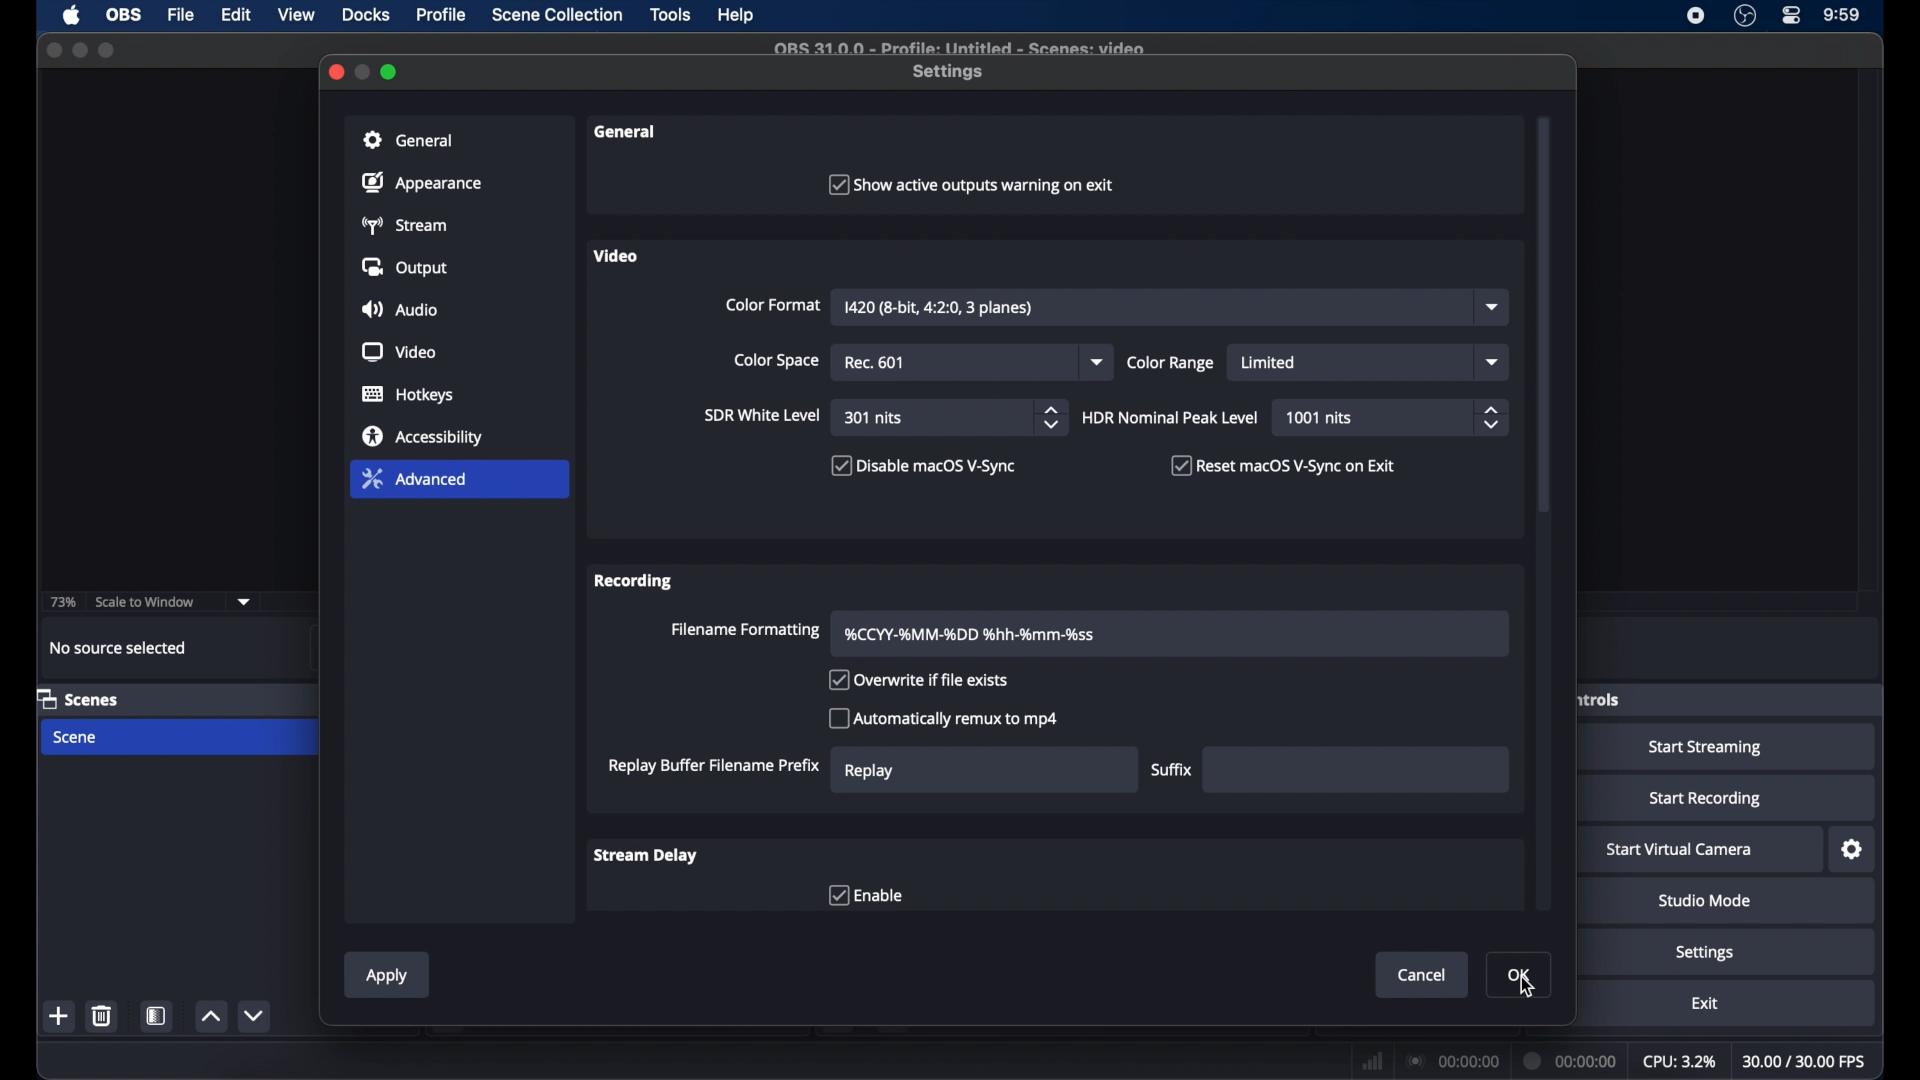 The image size is (1920, 1080). Describe the element at coordinates (1544, 279) in the screenshot. I see `scroll box` at that location.